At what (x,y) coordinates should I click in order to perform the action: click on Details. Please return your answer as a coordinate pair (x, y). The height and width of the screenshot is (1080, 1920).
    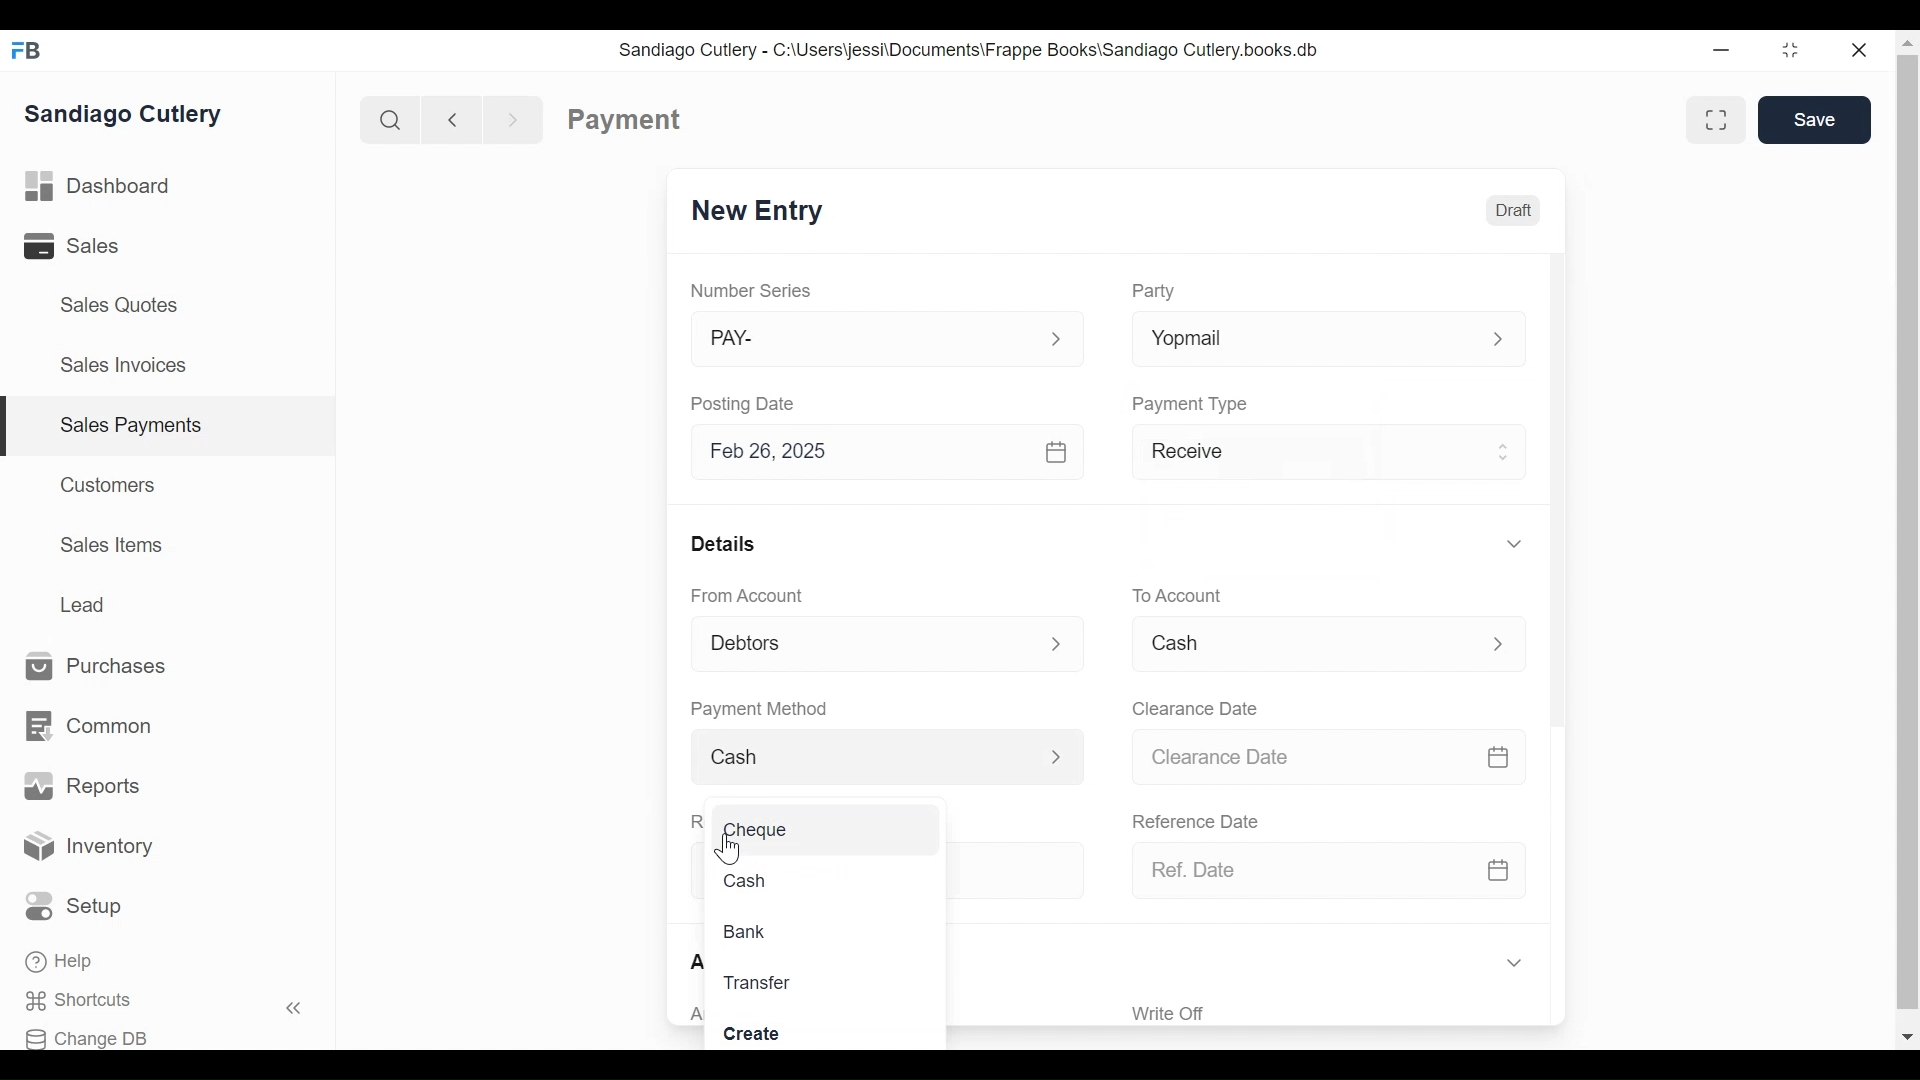
    Looking at the image, I should click on (722, 542).